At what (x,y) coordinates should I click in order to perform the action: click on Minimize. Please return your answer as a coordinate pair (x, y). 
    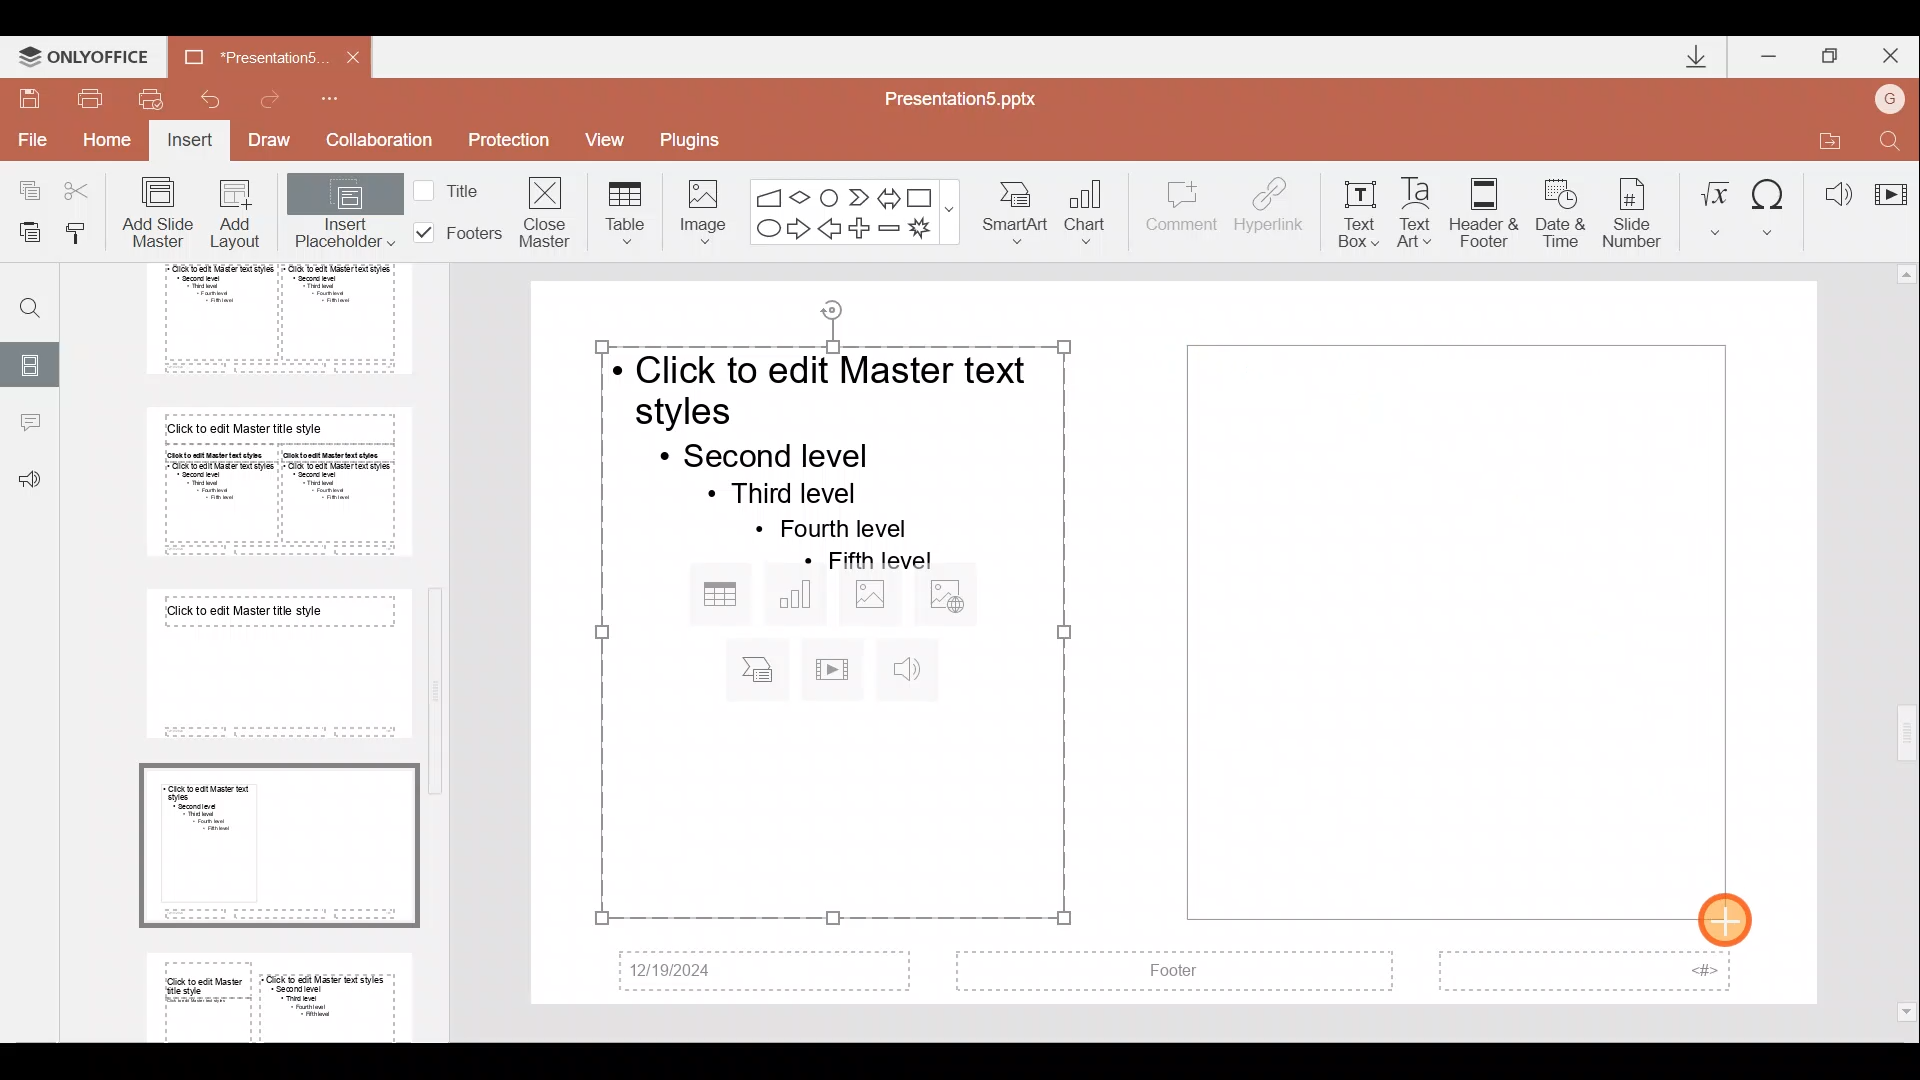
    Looking at the image, I should click on (1770, 52).